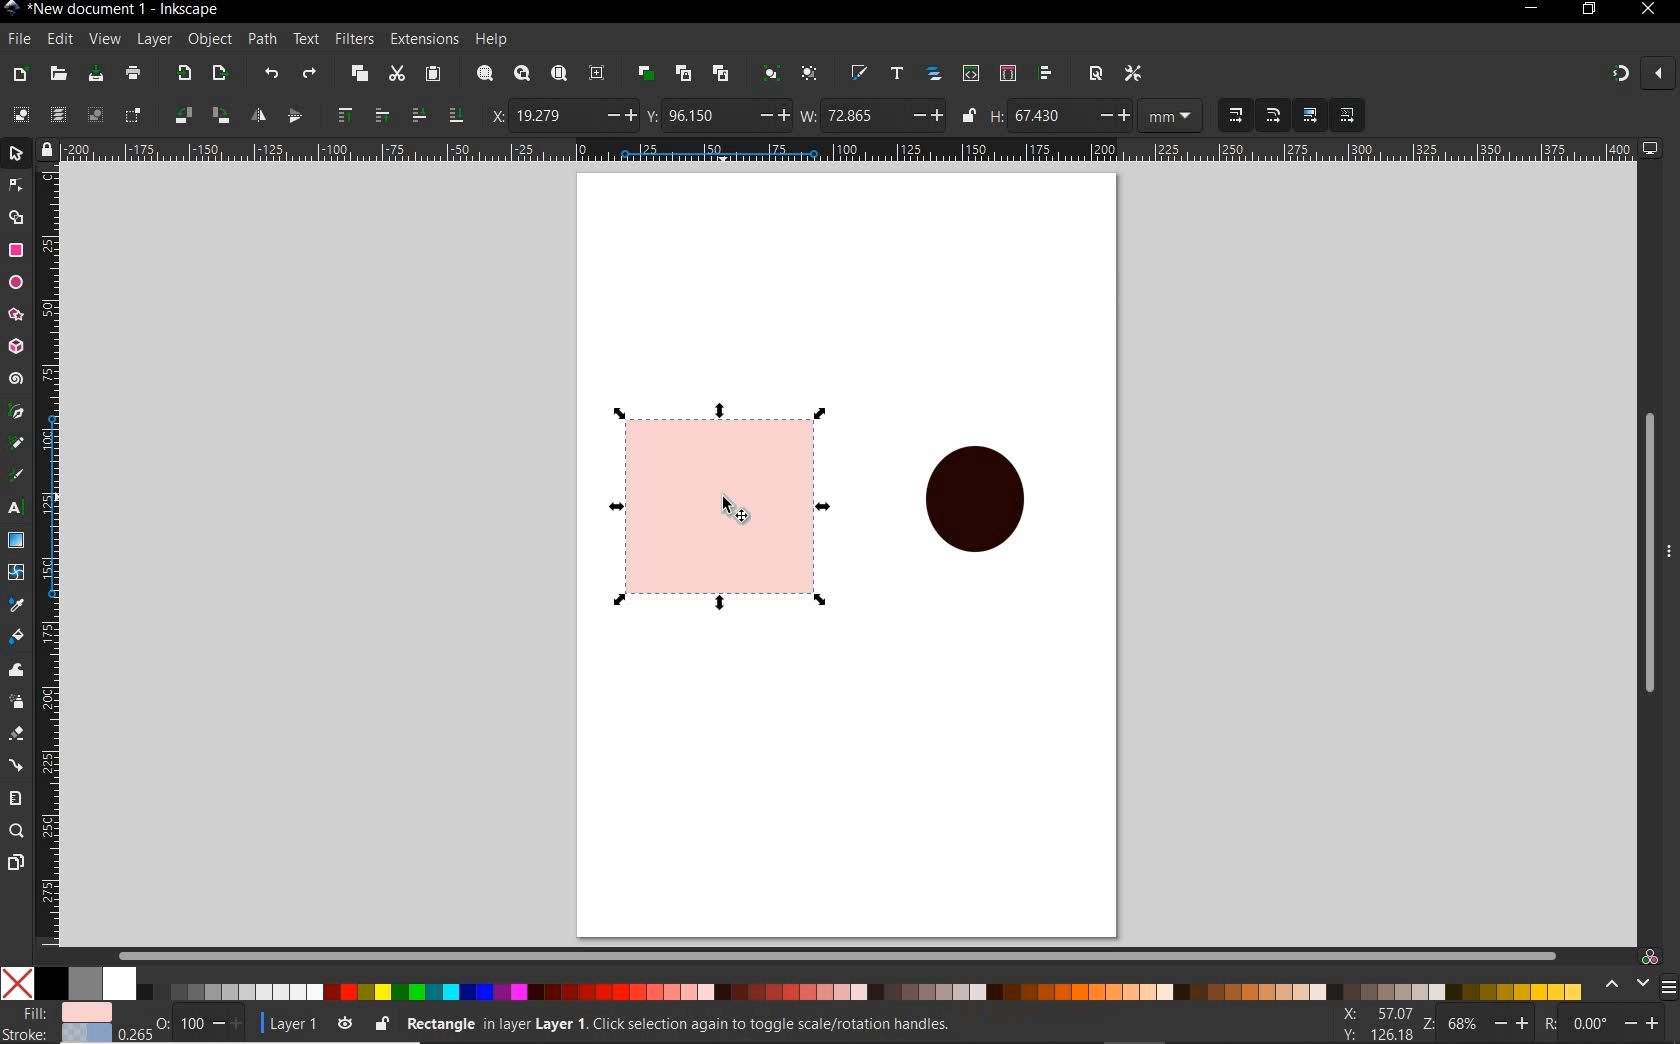 The image size is (1680, 1044). Describe the element at coordinates (1098, 74) in the screenshot. I see `open document proper` at that location.